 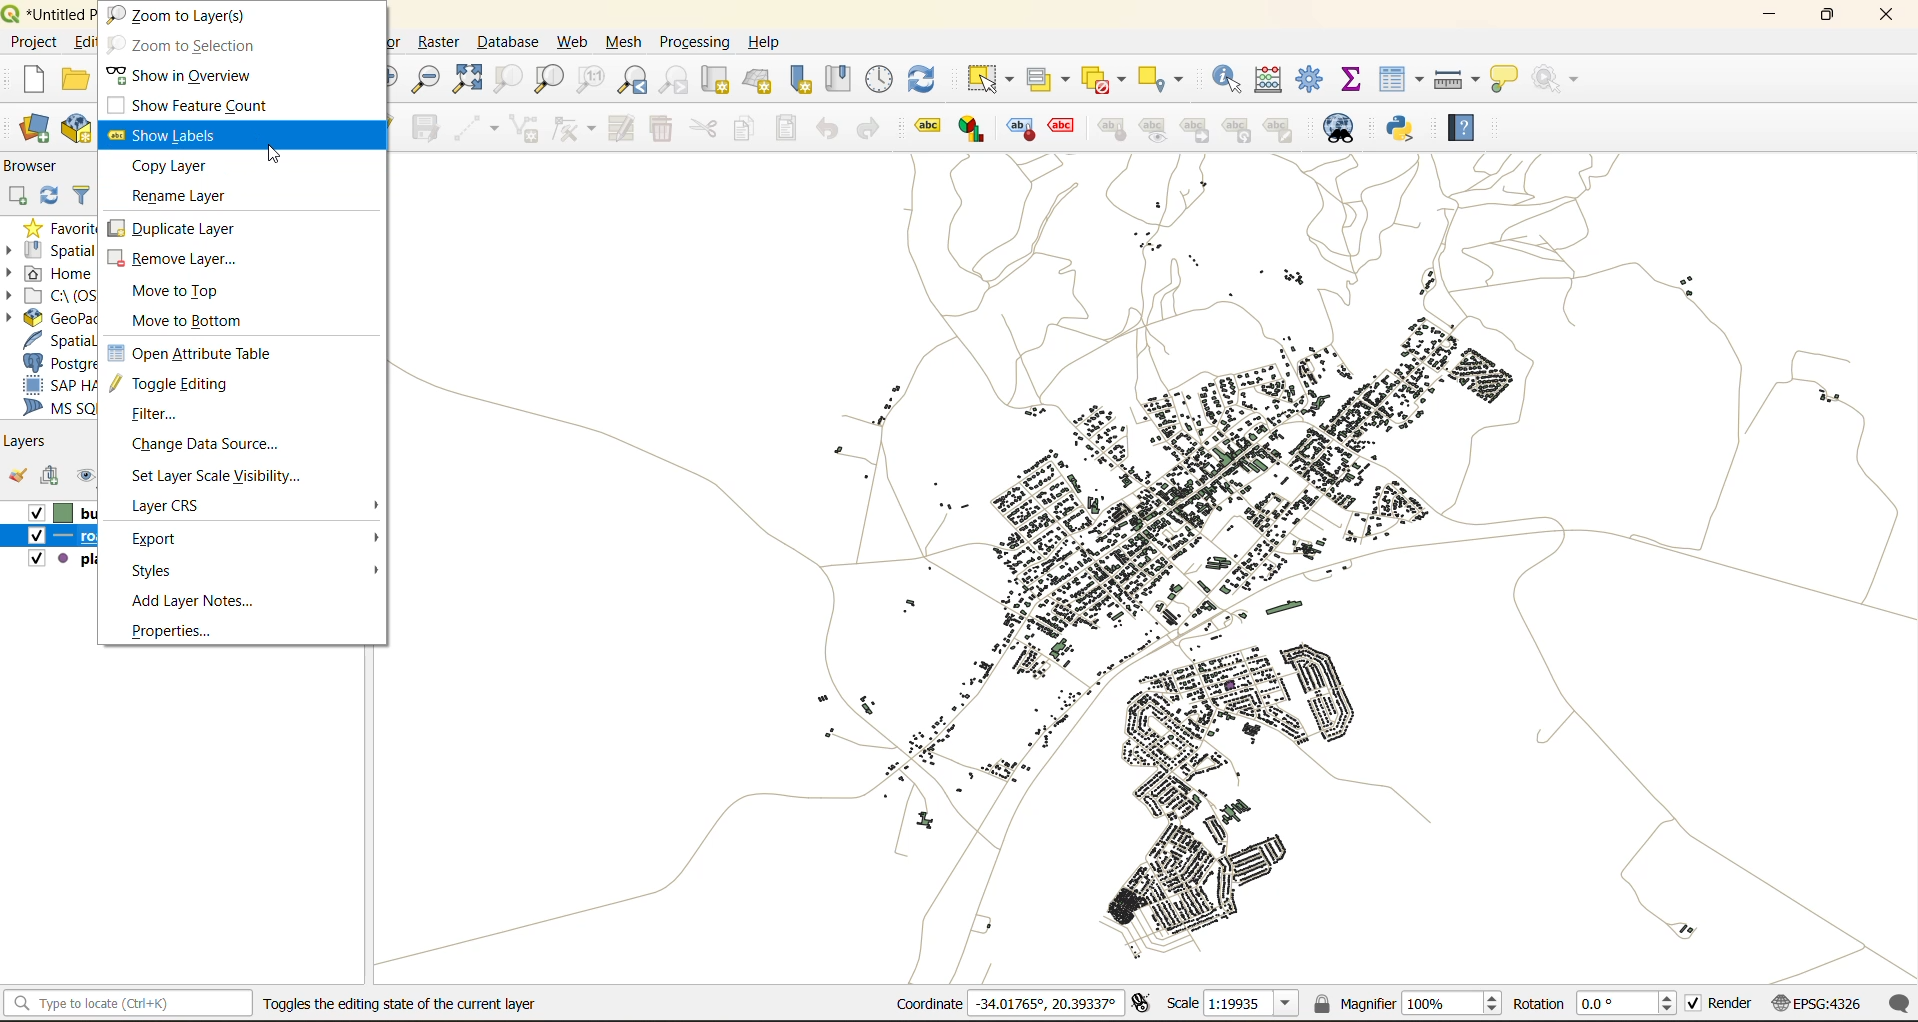 What do you see at coordinates (1406, 128) in the screenshot?
I see `python` at bounding box center [1406, 128].